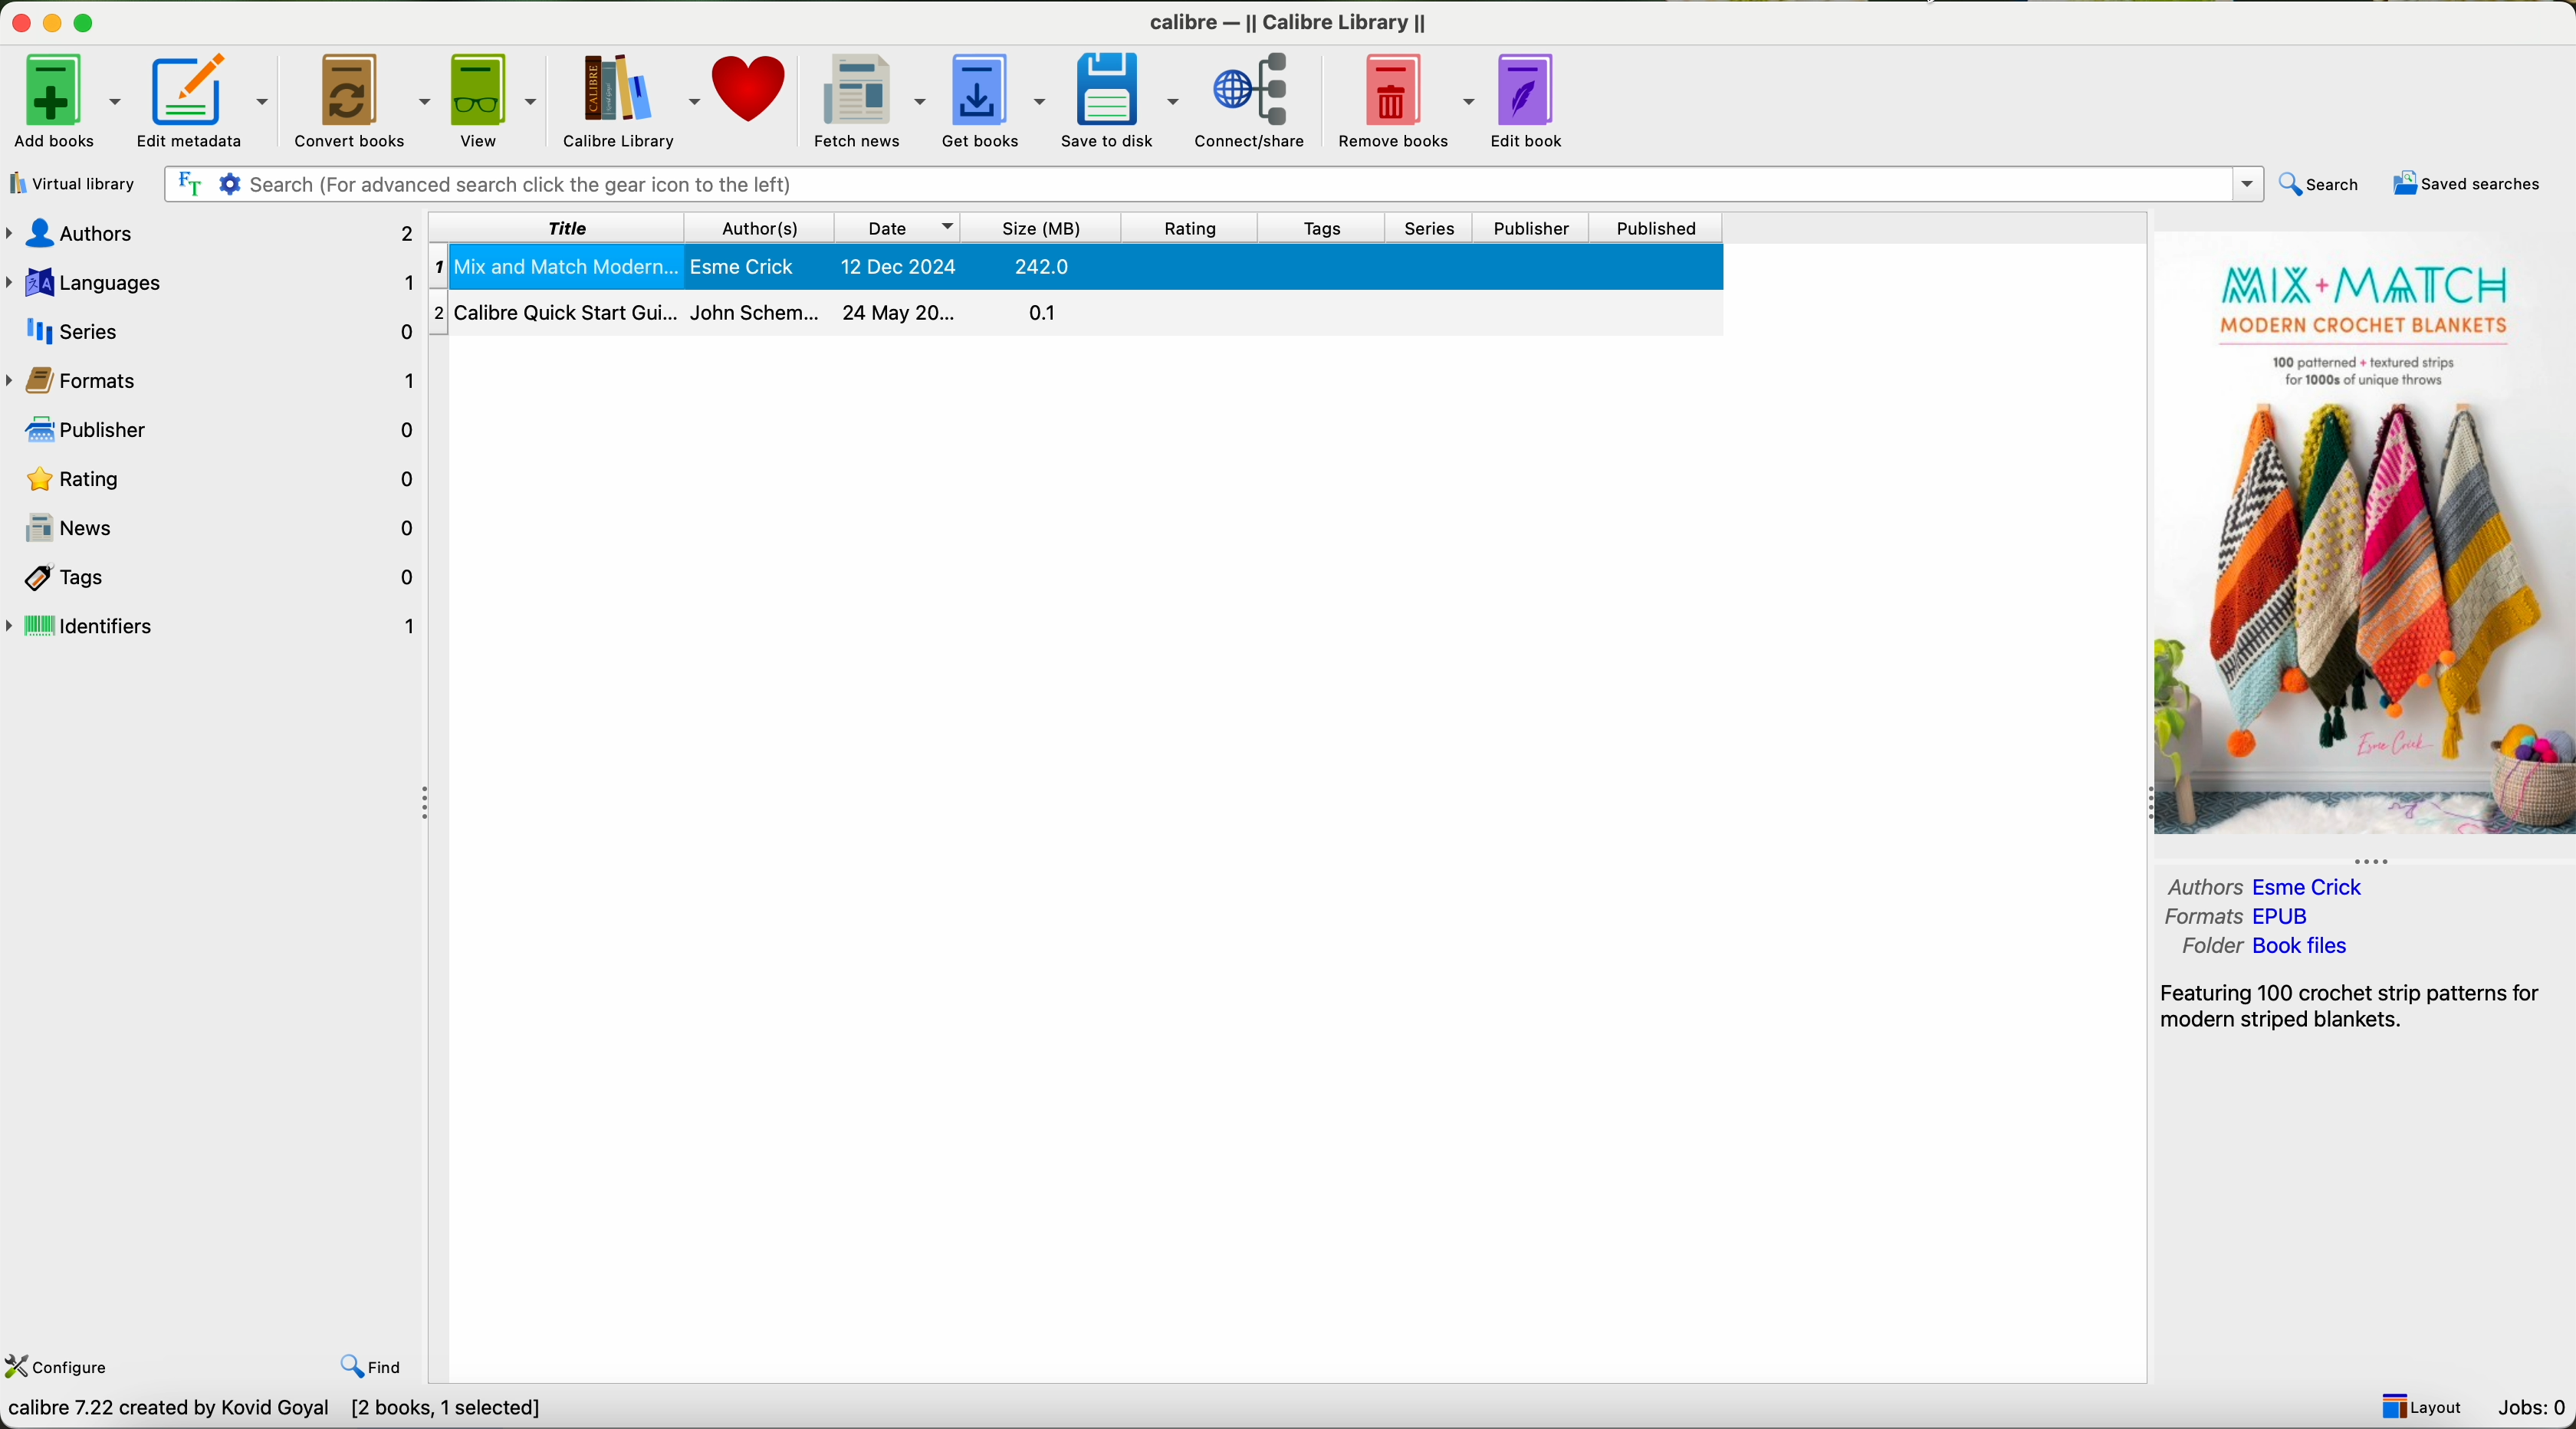  I want to click on data, so click(280, 1411).